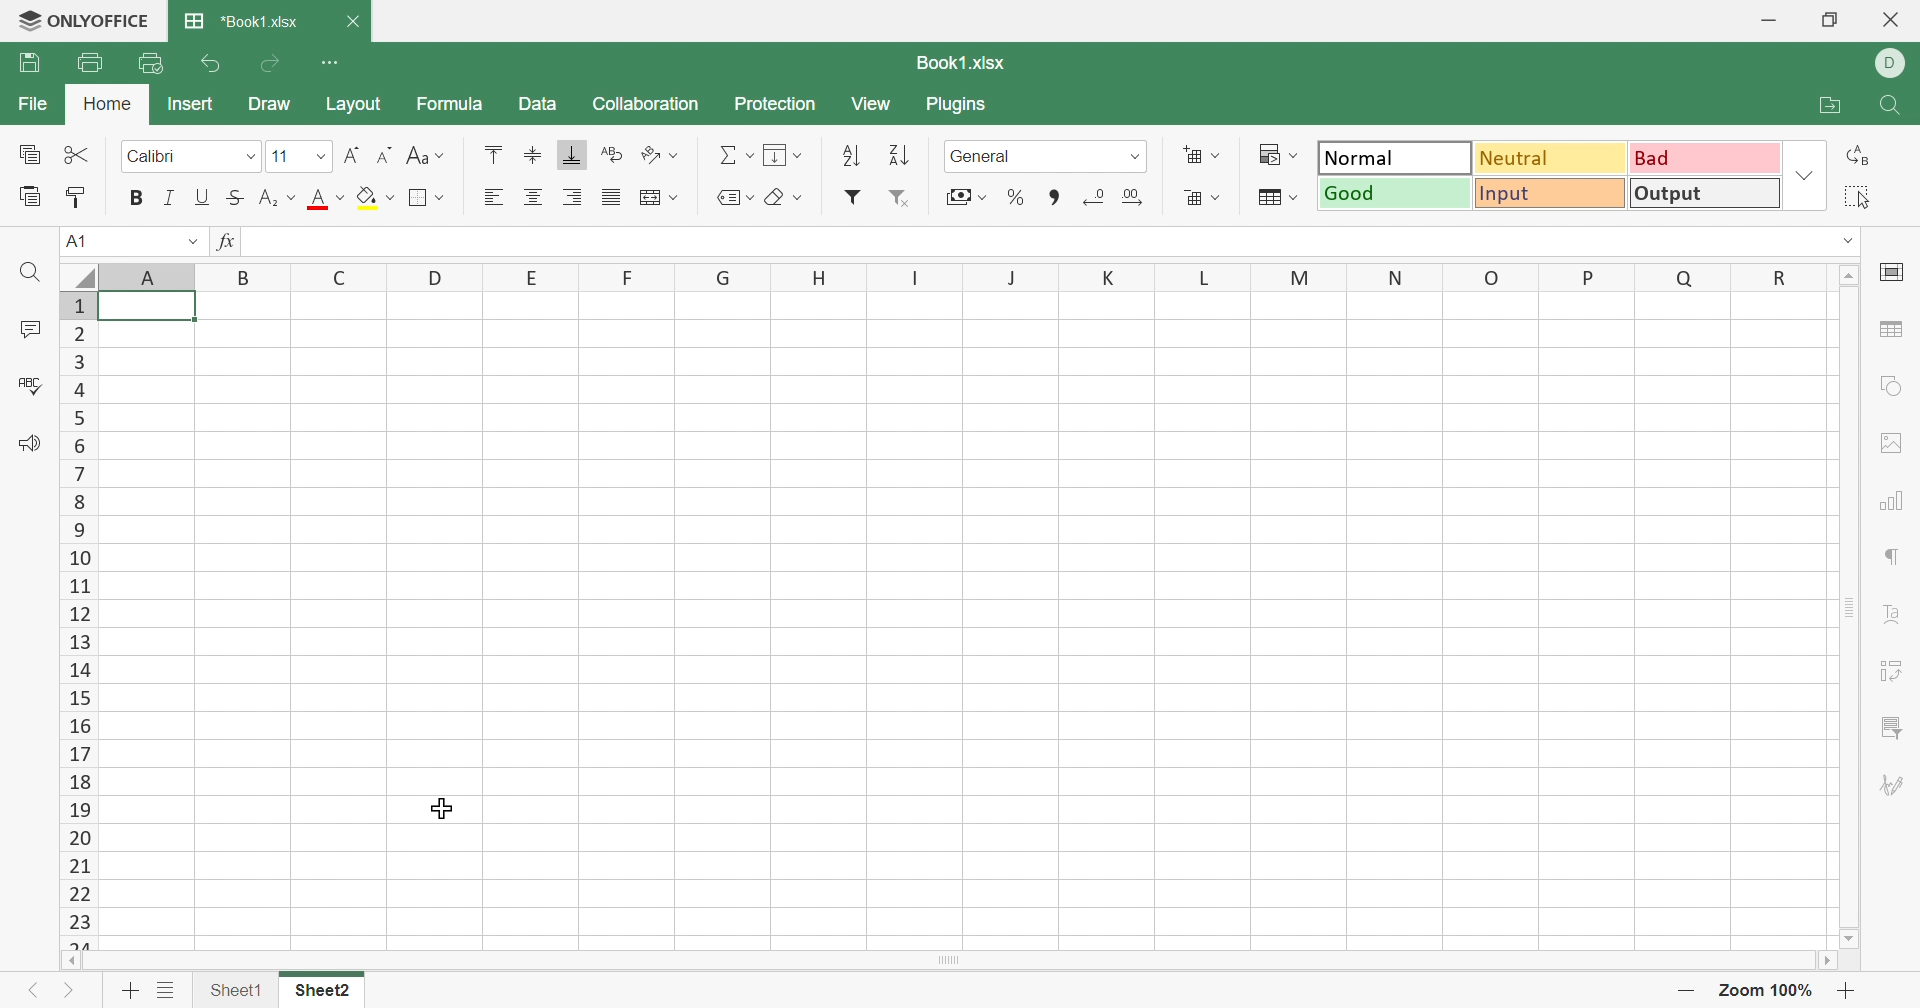  What do you see at coordinates (83, 729) in the screenshot?
I see `16` at bounding box center [83, 729].